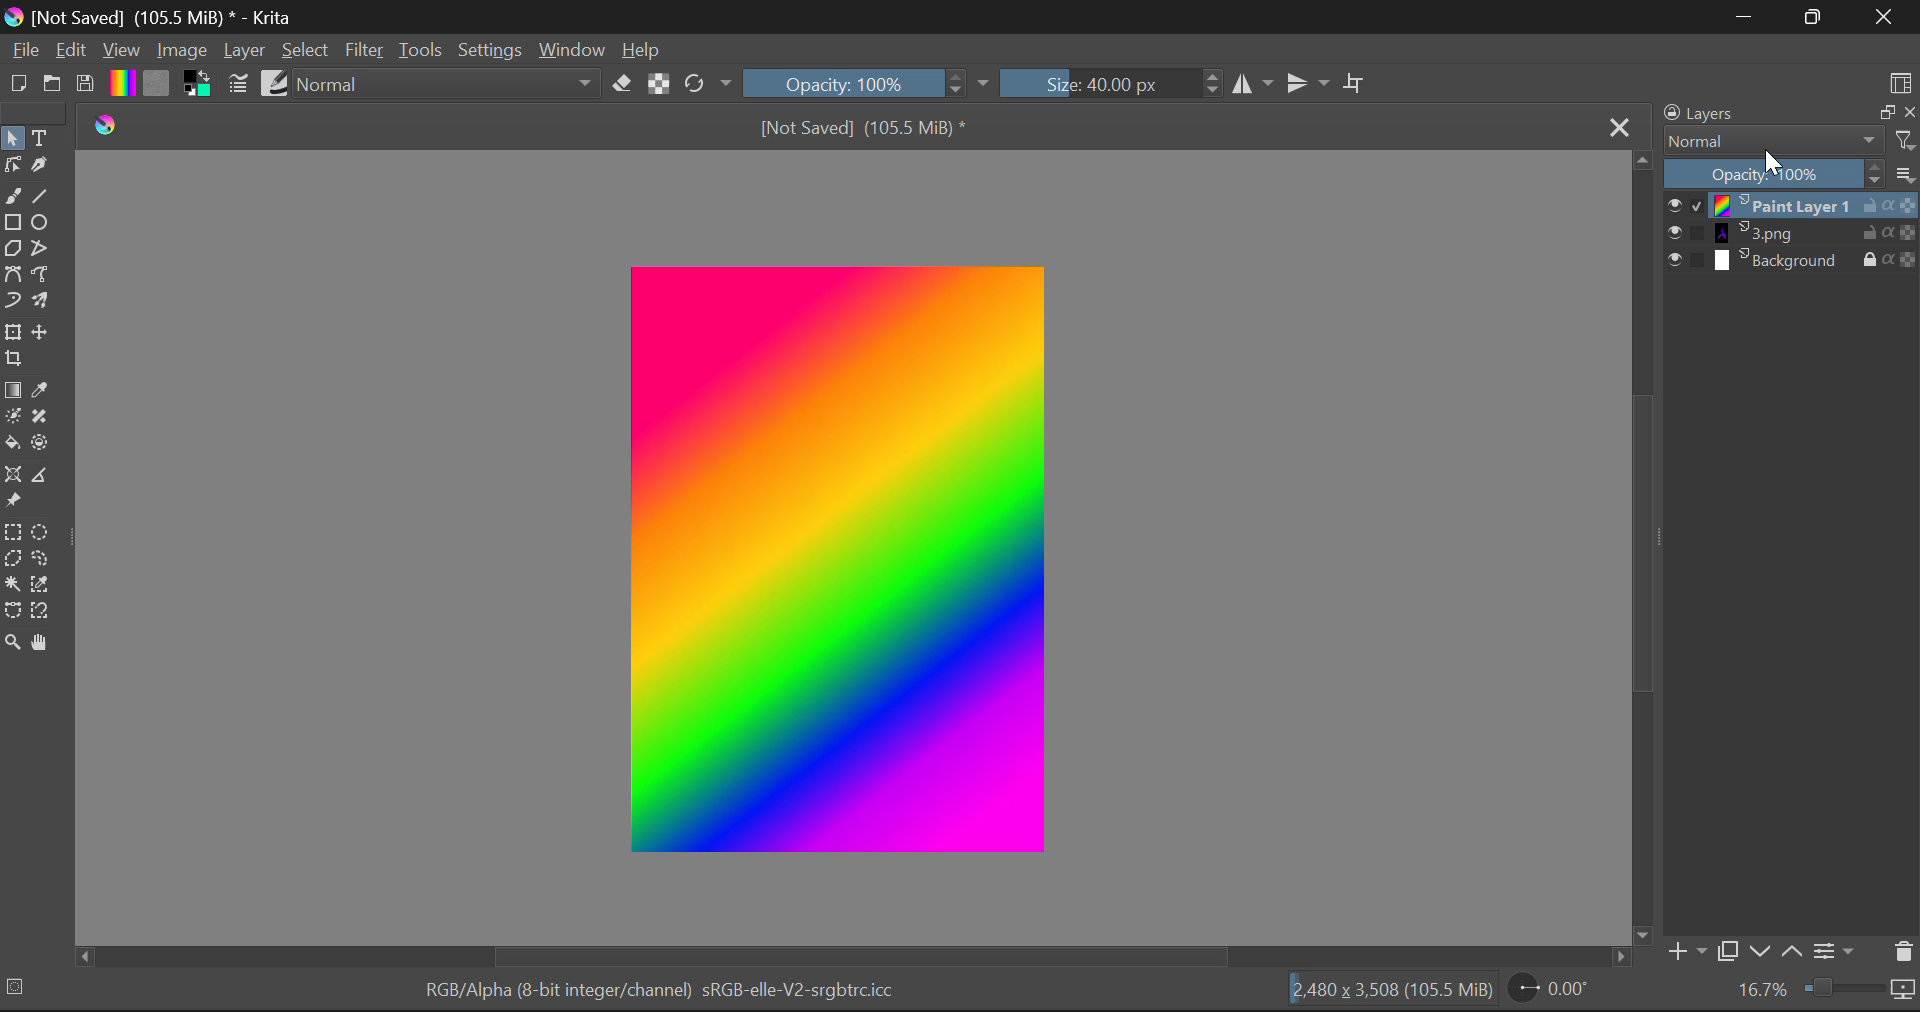 This screenshot has width=1920, height=1012. What do you see at coordinates (425, 50) in the screenshot?
I see `Tools` at bounding box center [425, 50].